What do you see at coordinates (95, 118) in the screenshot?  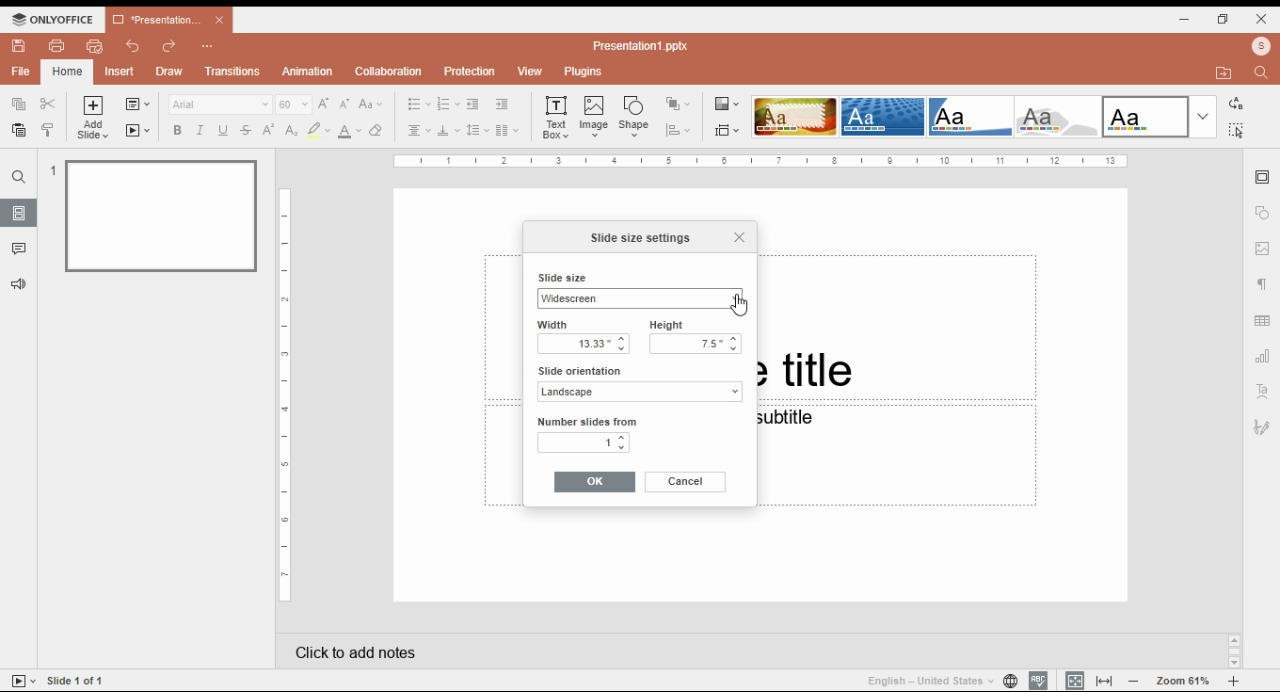 I see `add slide` at bounding box center [95, 118].